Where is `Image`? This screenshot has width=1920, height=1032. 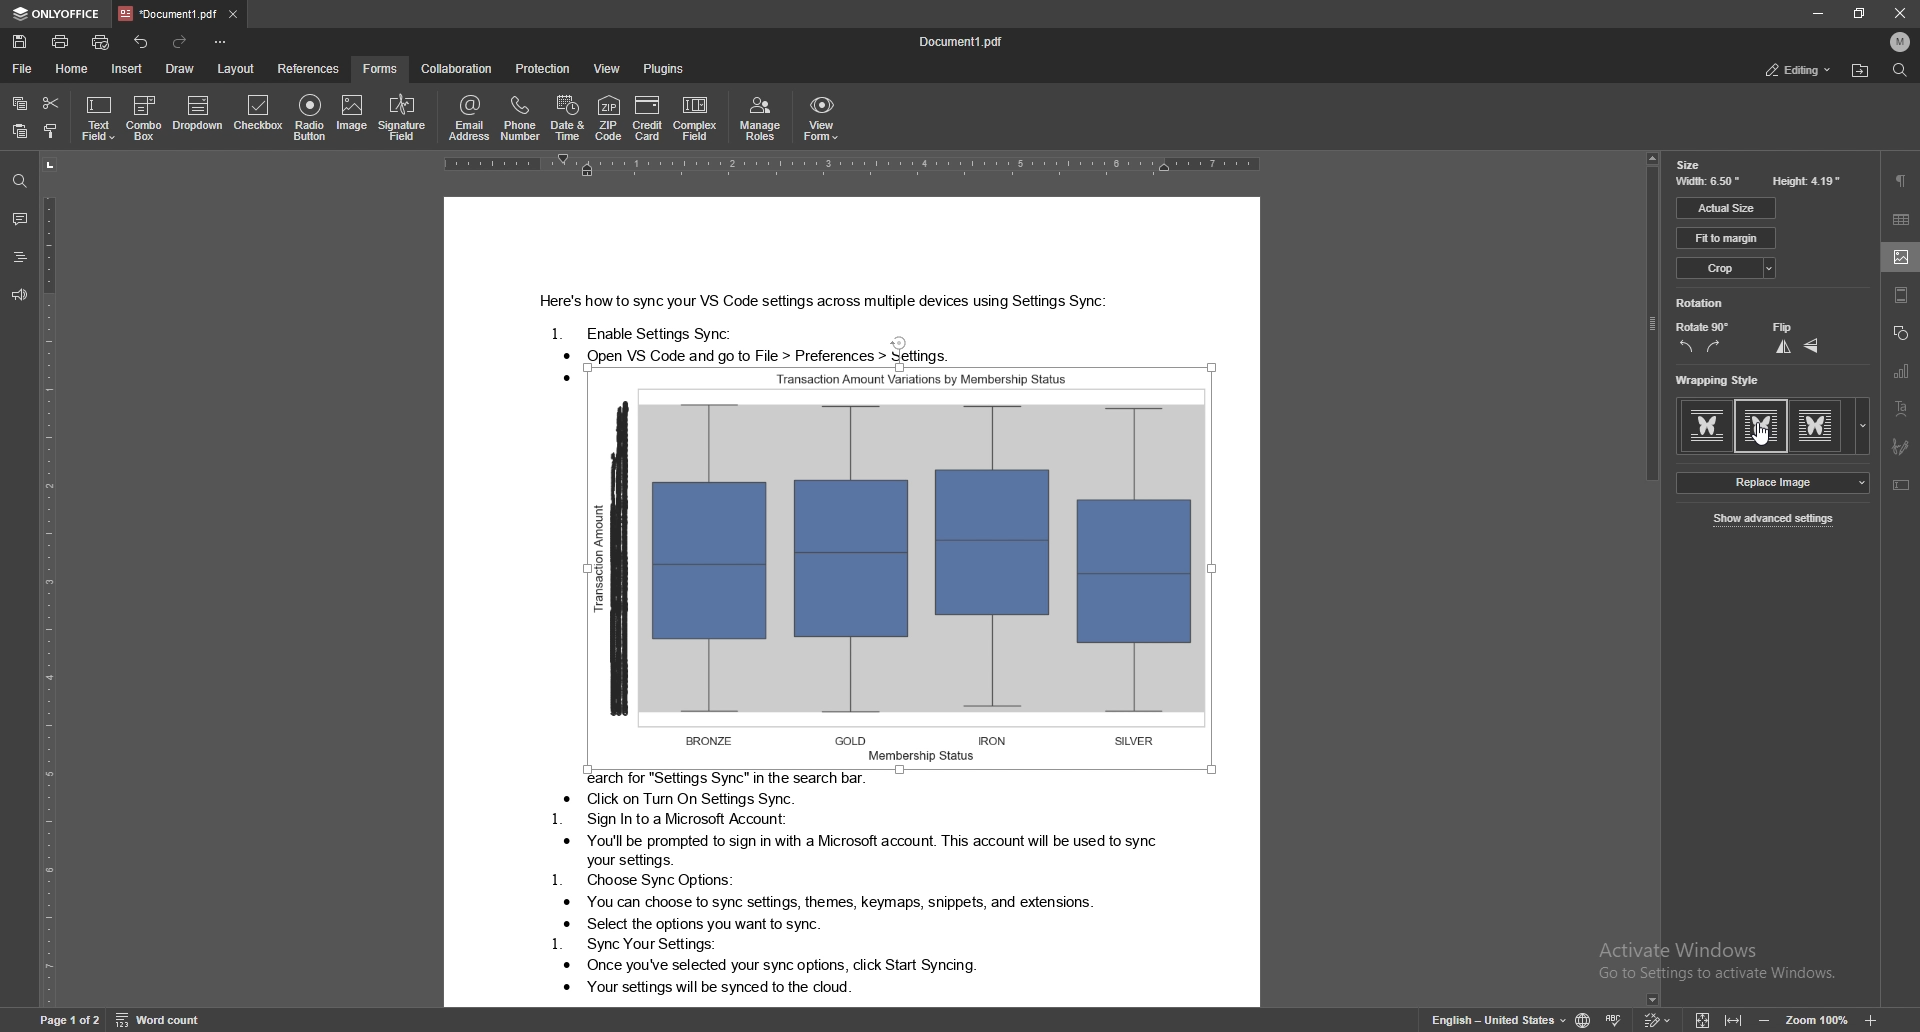 Image is located at coordinates (899, 567).